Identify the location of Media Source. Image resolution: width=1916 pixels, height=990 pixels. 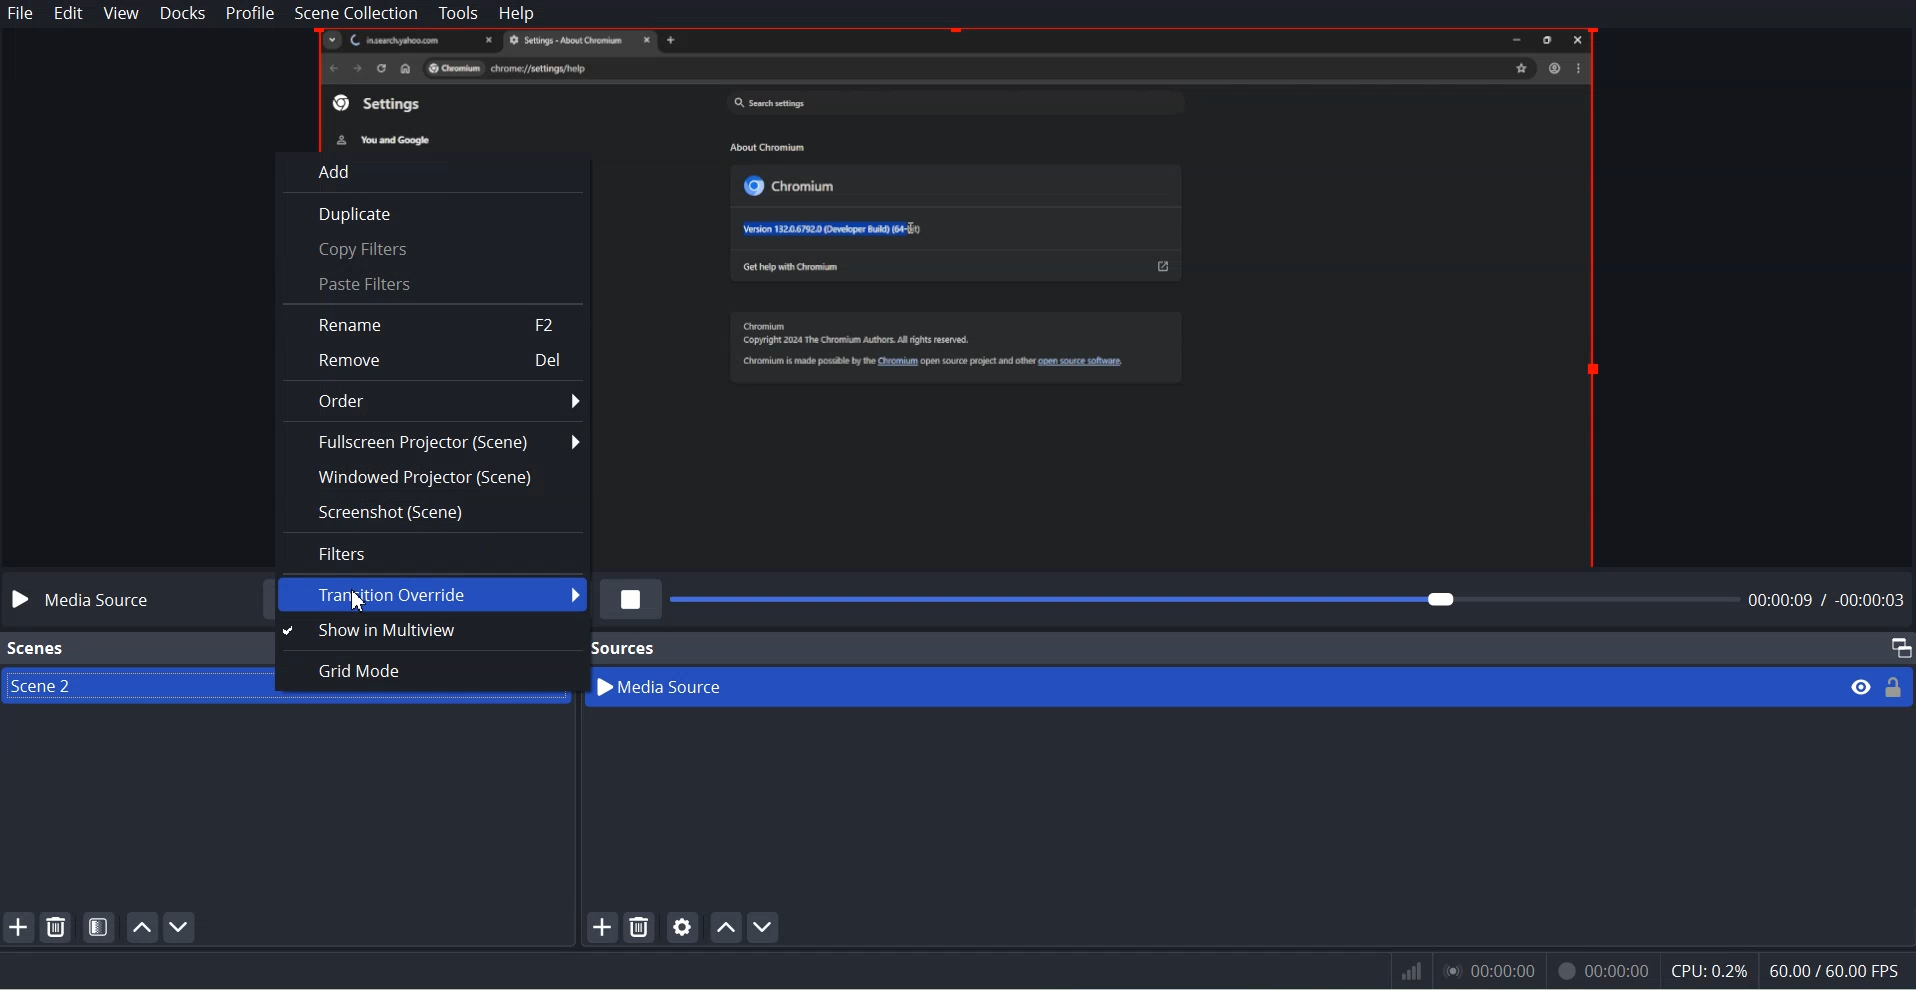
(1215, 686).